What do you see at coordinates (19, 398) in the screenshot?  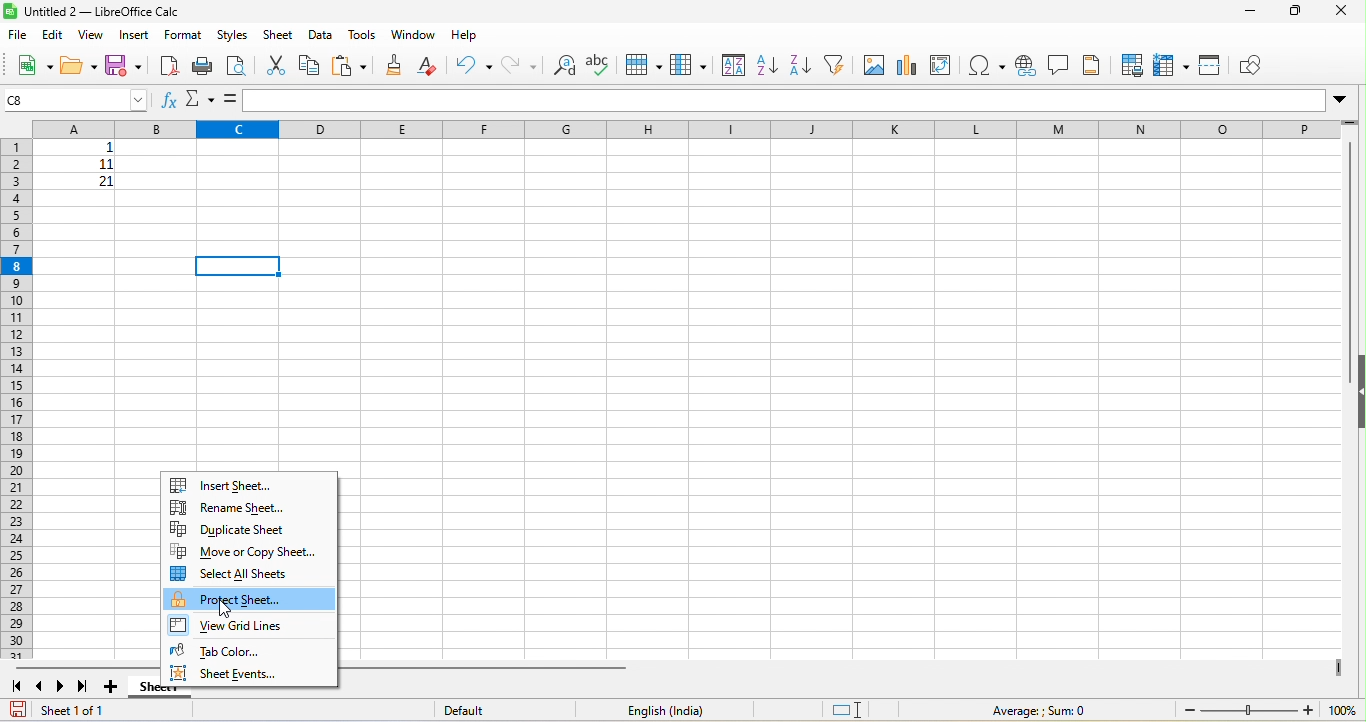 I see `row numbers` at bounding box center [19, 398].